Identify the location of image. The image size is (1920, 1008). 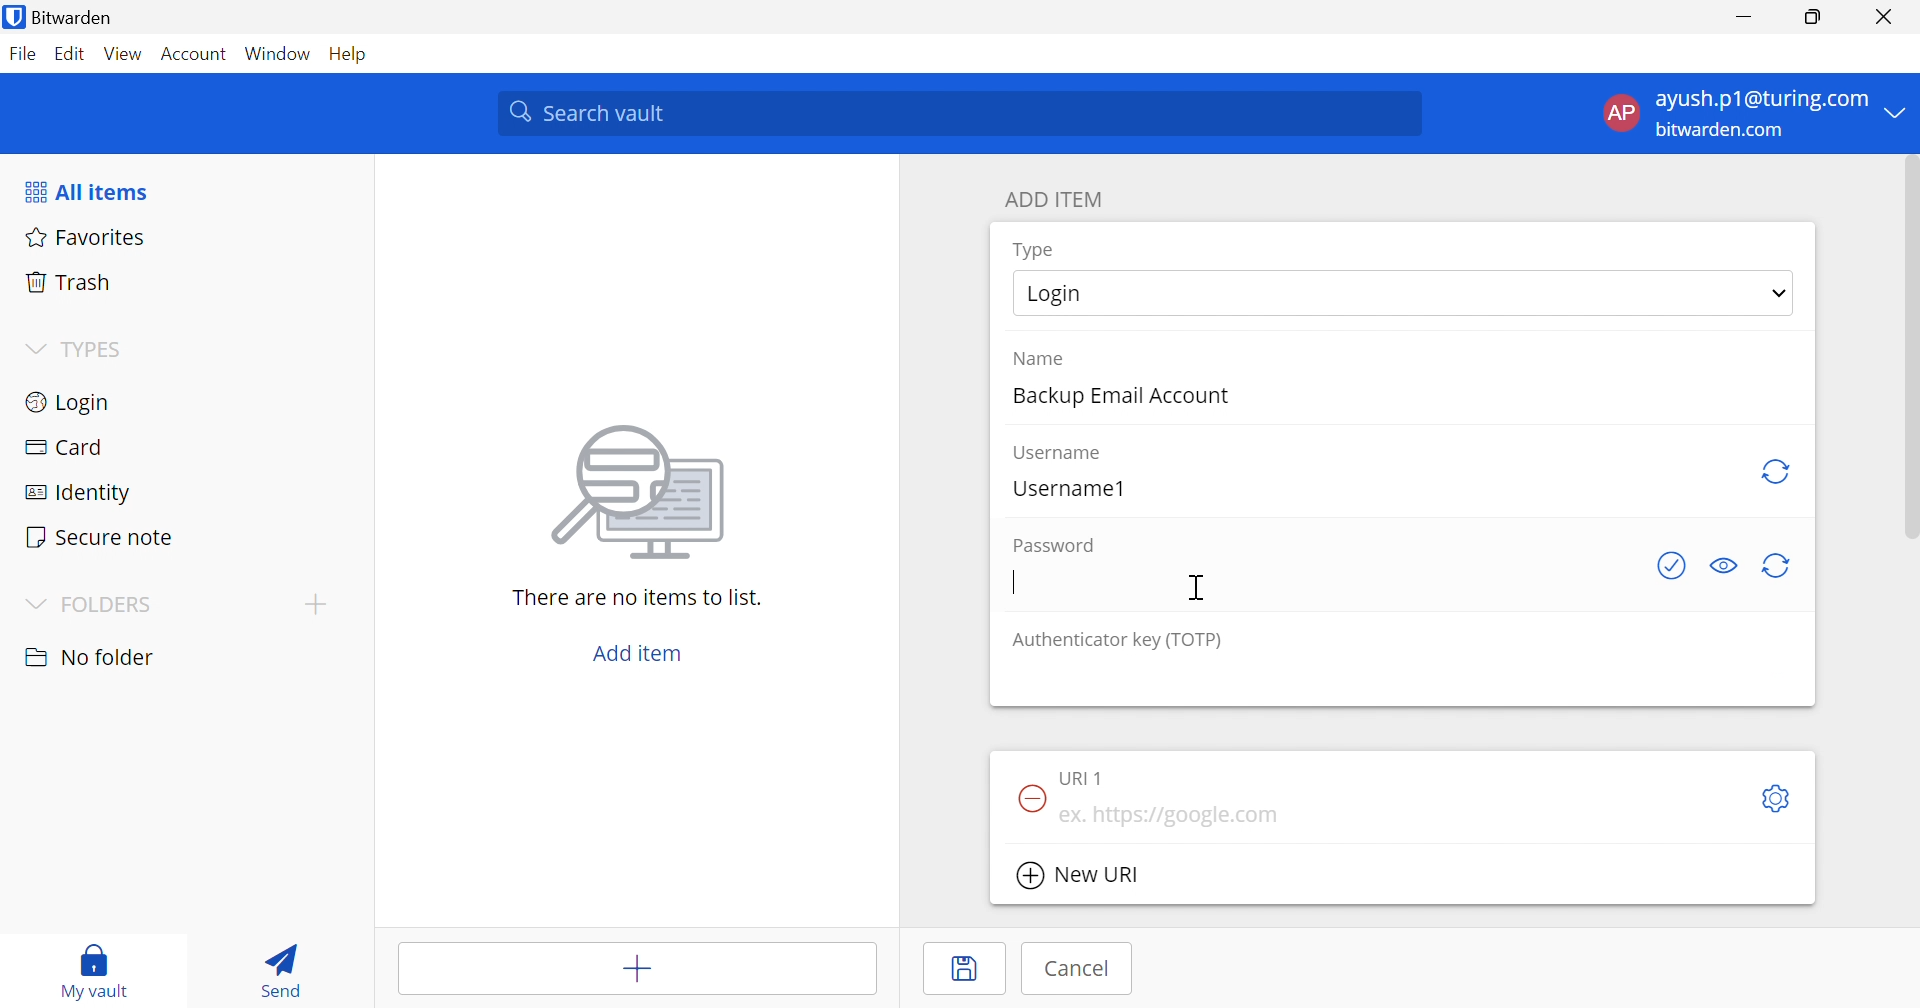
(639, 496).